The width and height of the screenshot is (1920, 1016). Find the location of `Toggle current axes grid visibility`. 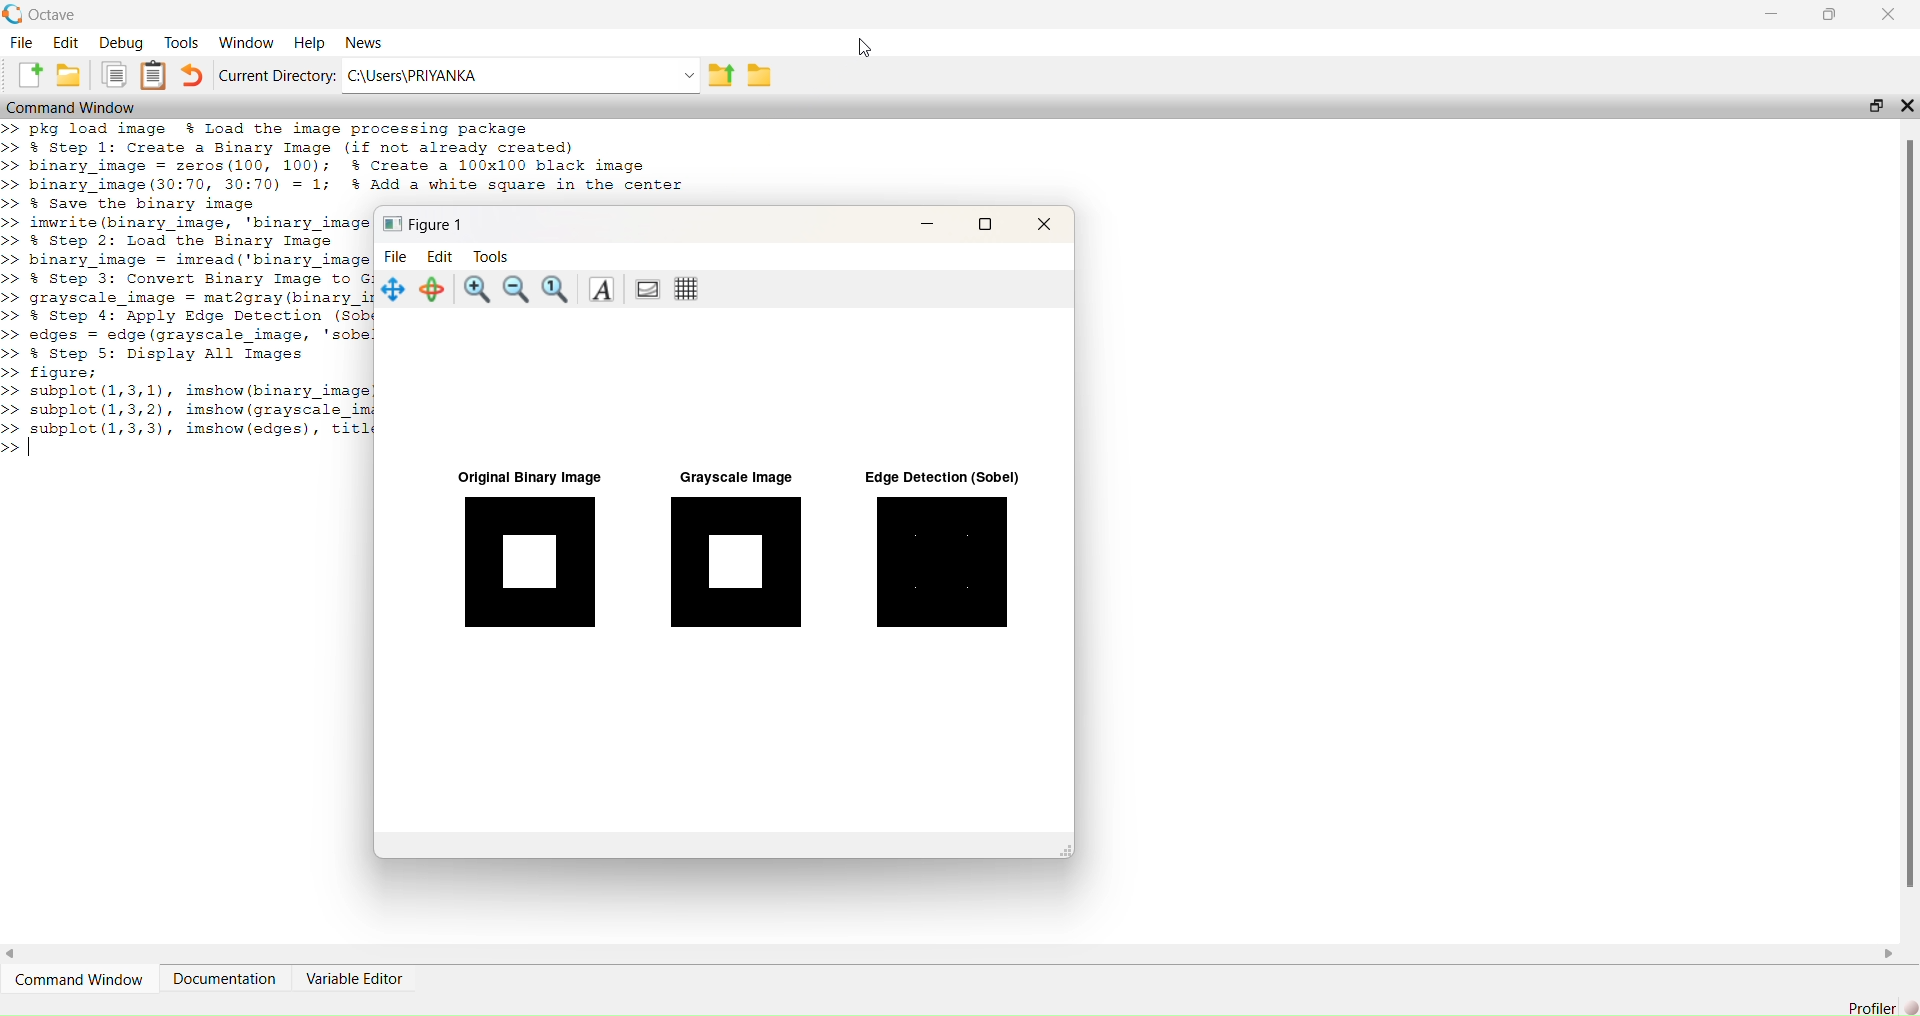

Toggle current axes grid visibility is located at coordinates (687, 288).